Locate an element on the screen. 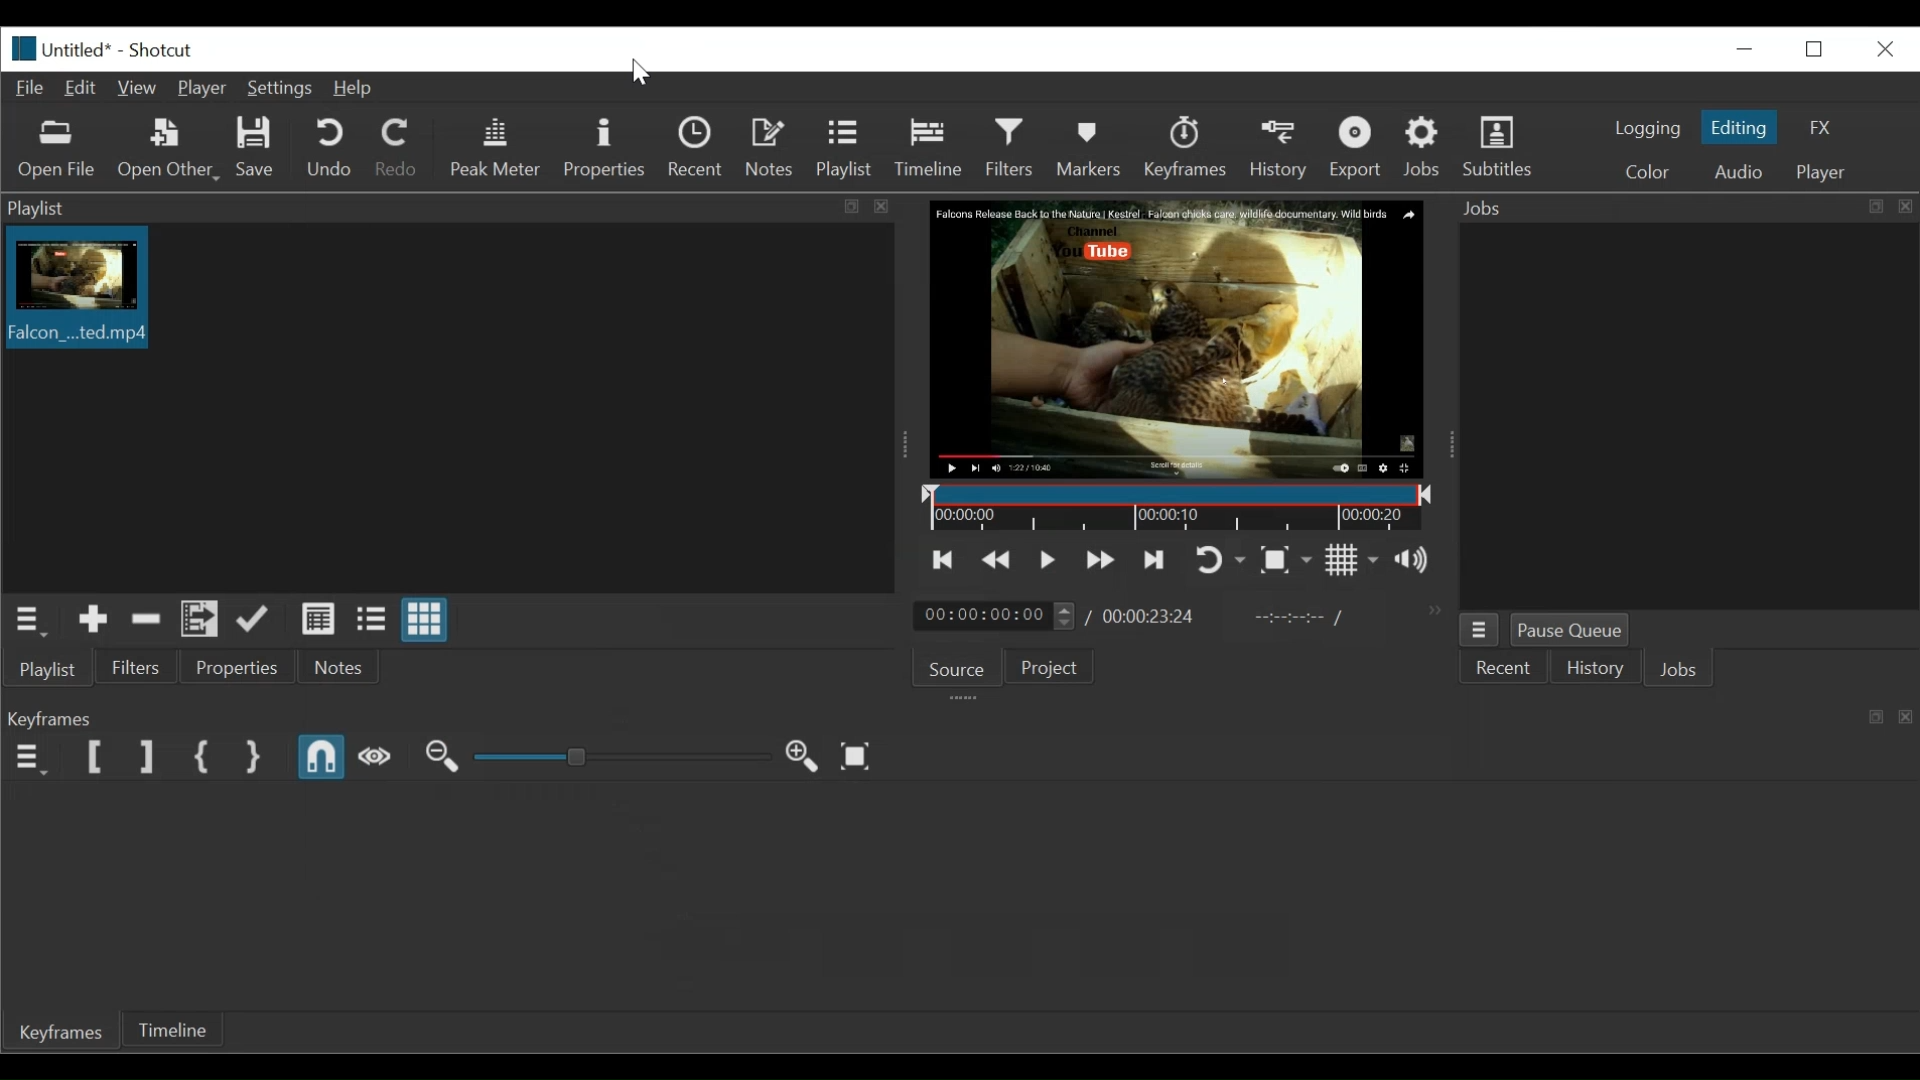 Image resolution: width=1920 pixels, height=1080 pixels. Show the volume control is located at coordinates (1417, 561).